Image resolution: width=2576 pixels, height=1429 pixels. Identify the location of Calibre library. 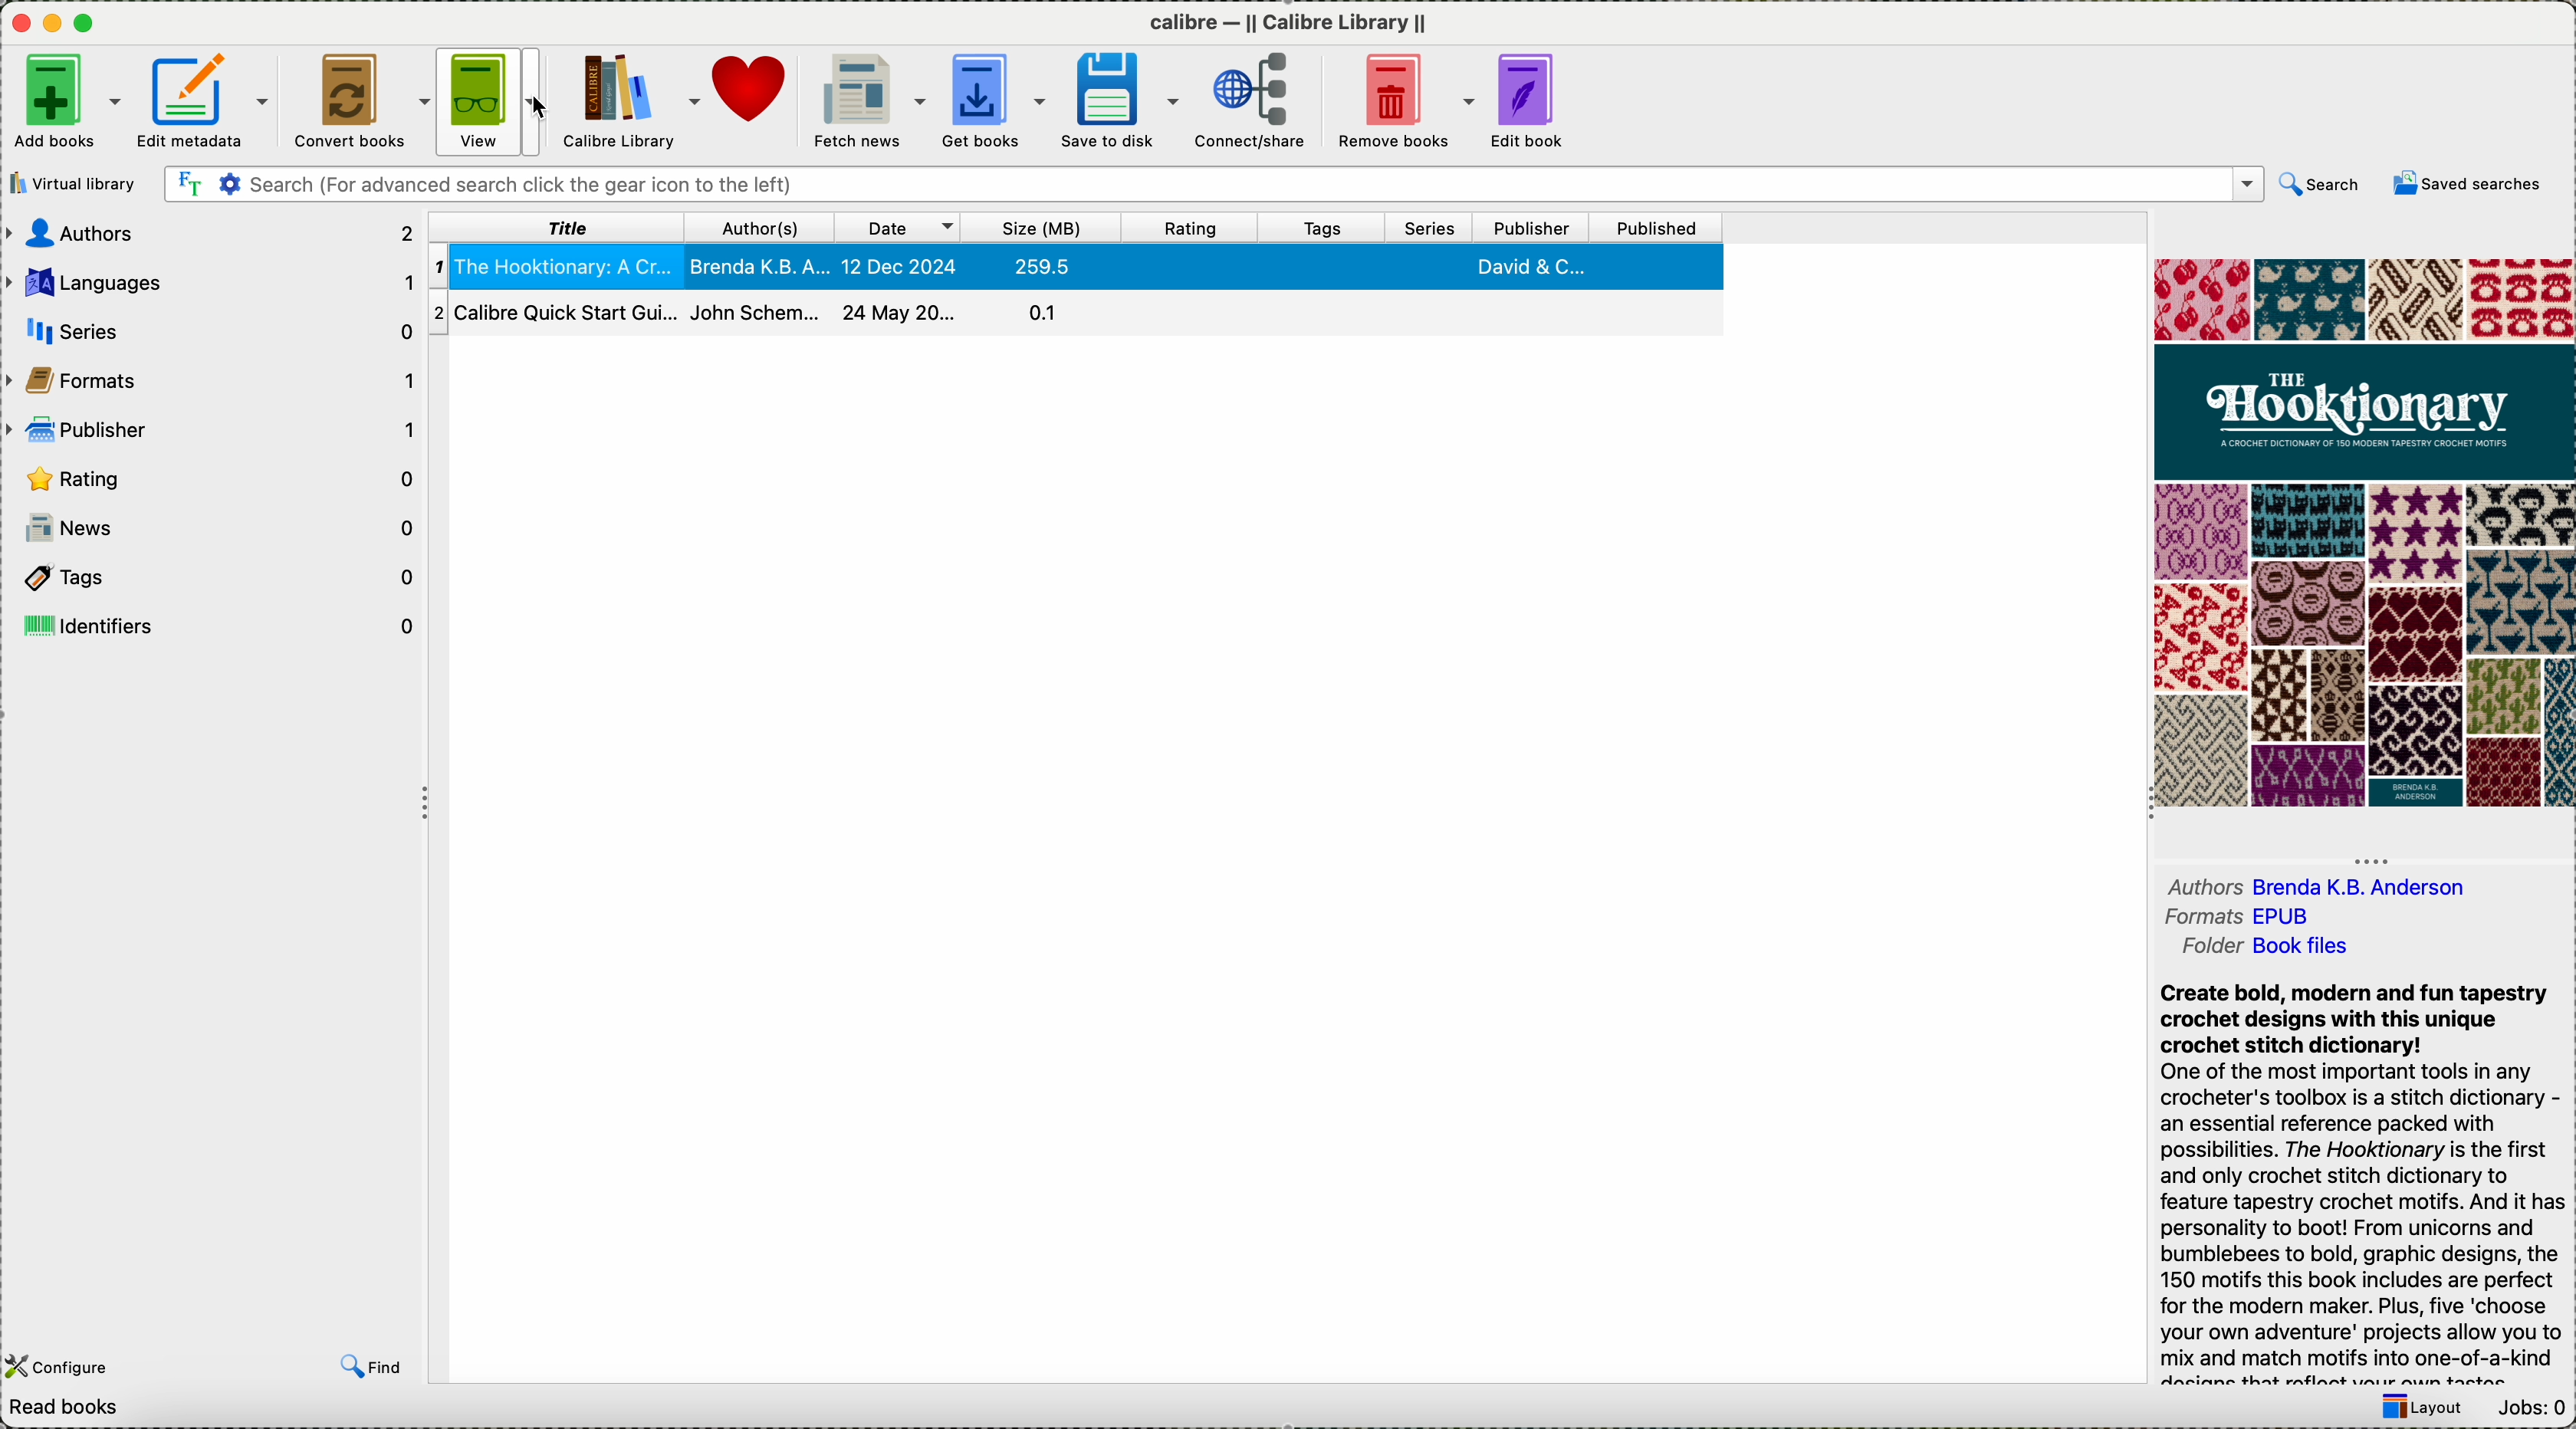
(629, 99).